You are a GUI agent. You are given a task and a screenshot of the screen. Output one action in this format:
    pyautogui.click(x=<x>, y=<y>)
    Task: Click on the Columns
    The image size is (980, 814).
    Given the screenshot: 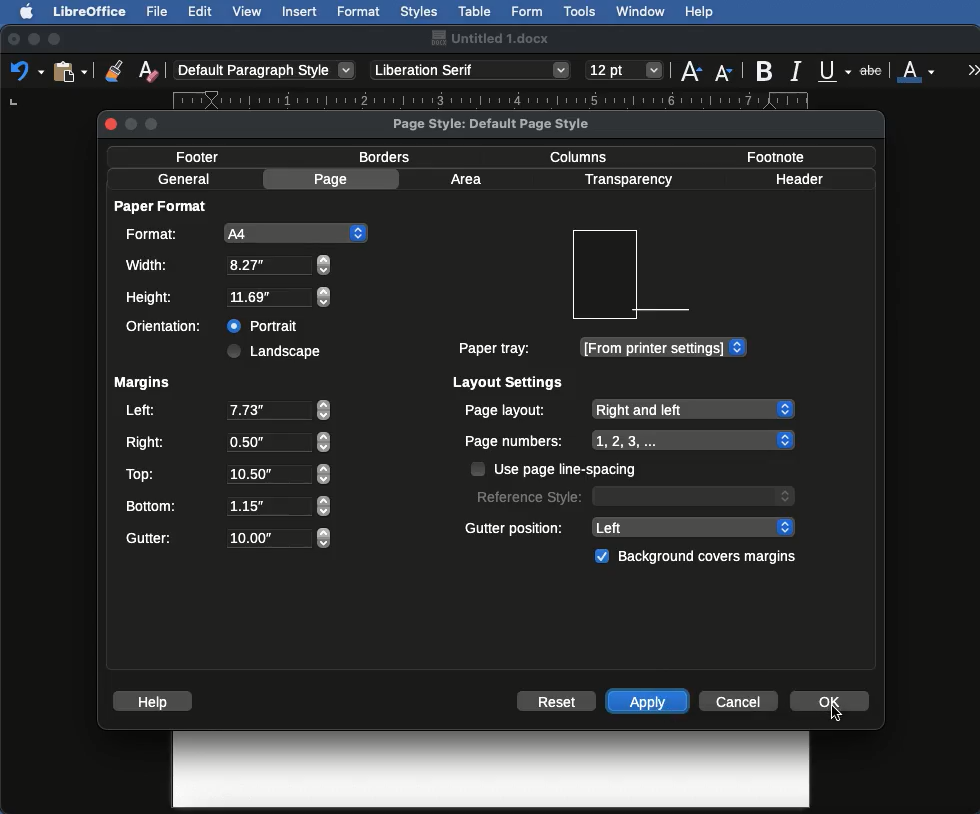 What is the action you would take?
    pyautogui.click(x=584, y=155)
    